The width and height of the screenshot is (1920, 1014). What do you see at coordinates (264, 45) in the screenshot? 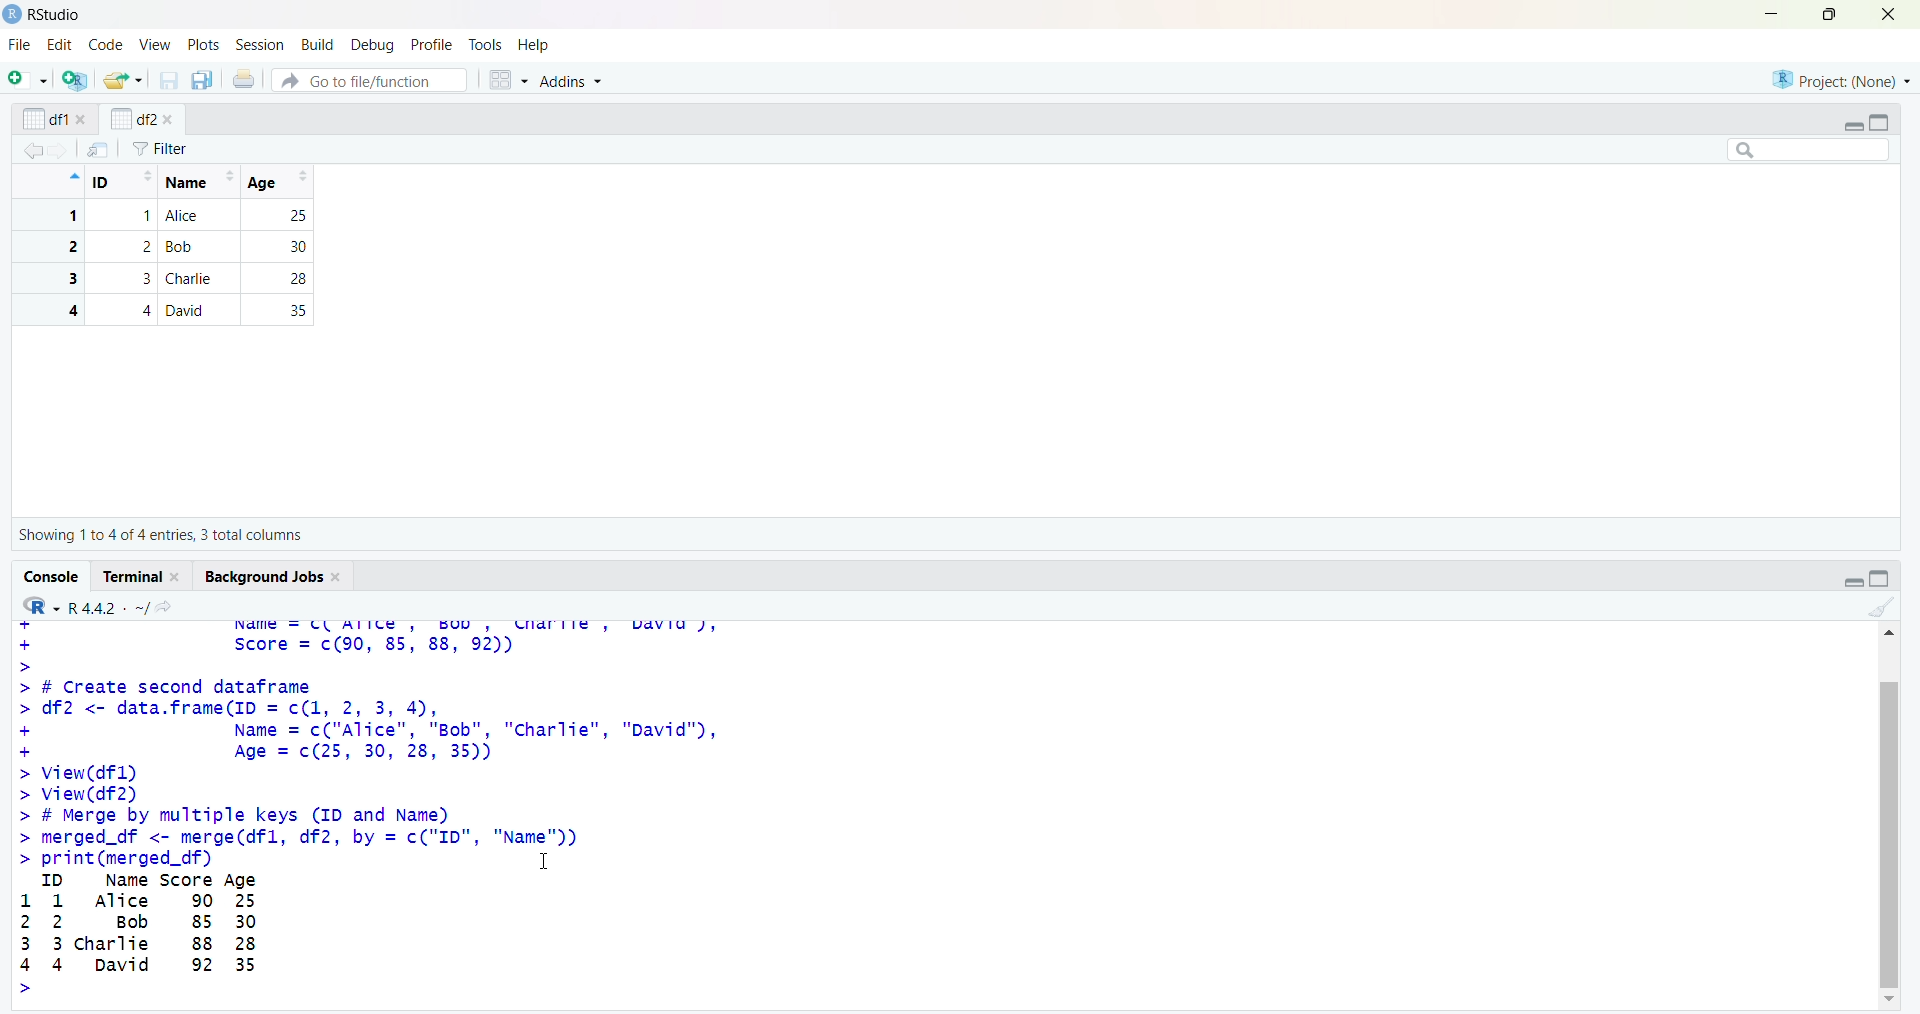
I see `session` at bounding box center [264, 45].